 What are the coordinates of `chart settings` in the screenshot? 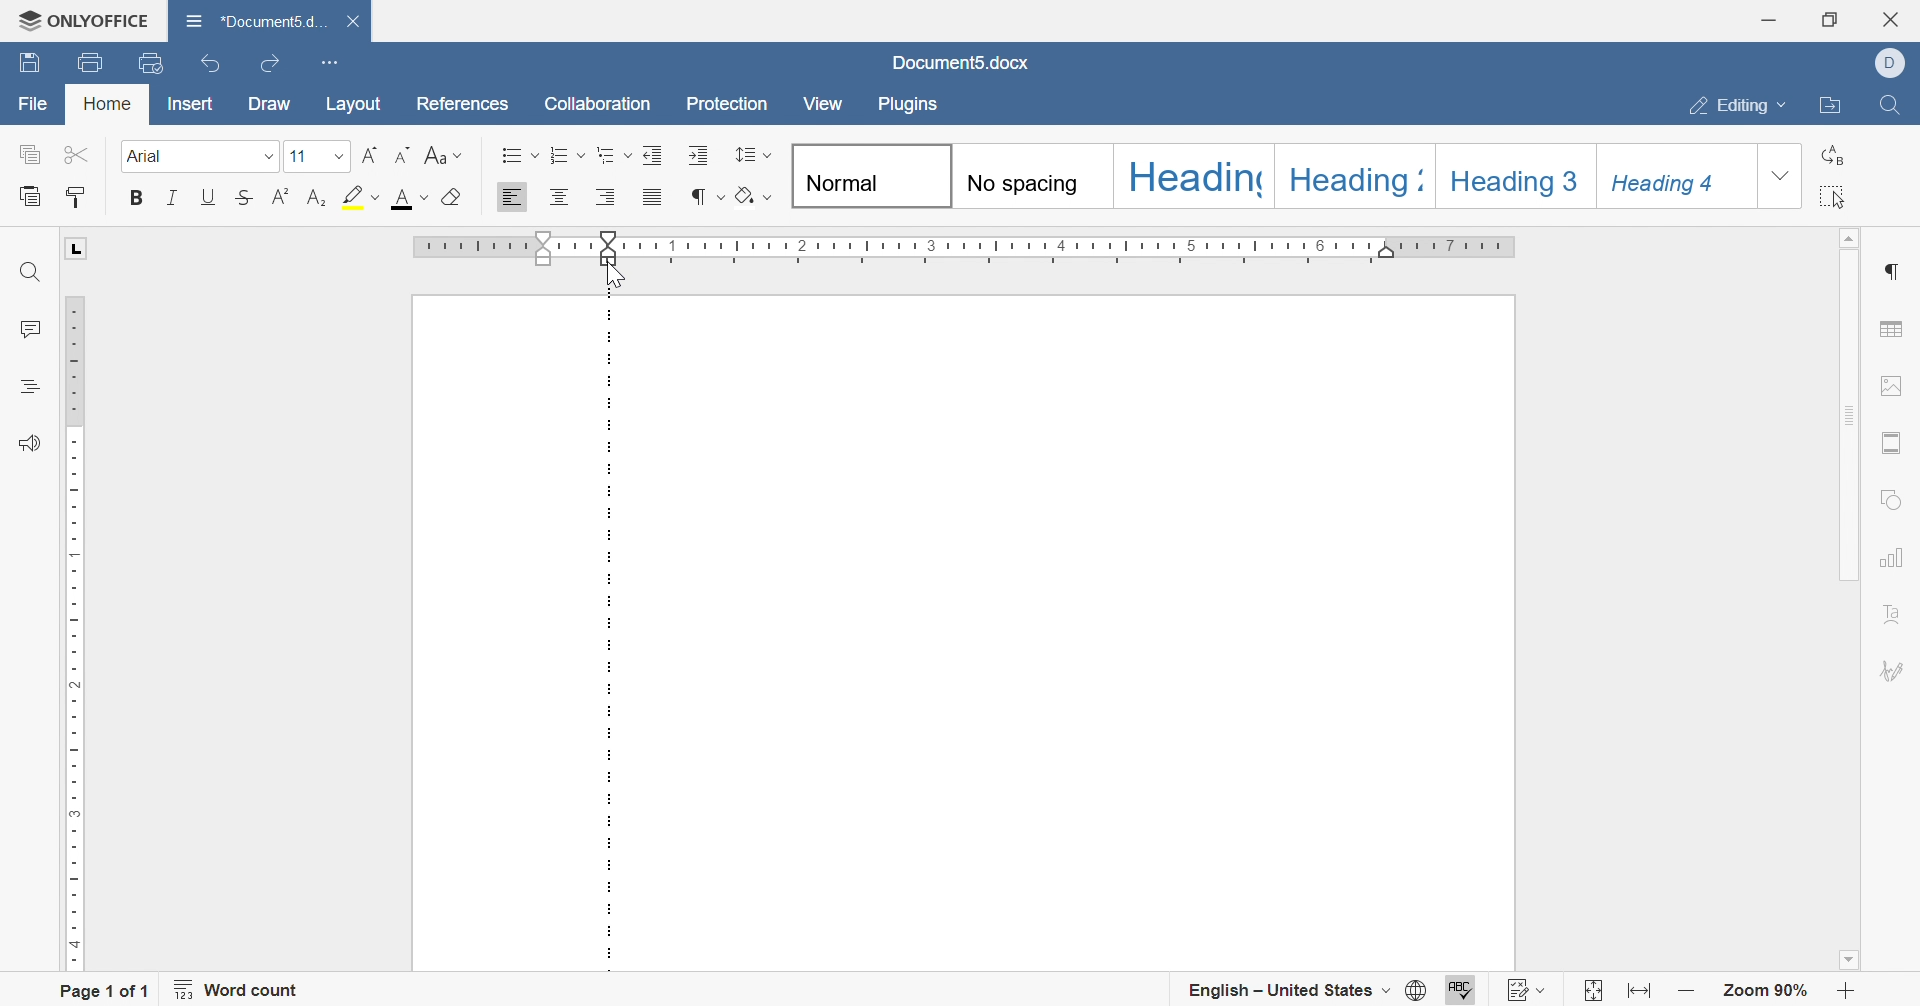 It's located at (1897, 559).